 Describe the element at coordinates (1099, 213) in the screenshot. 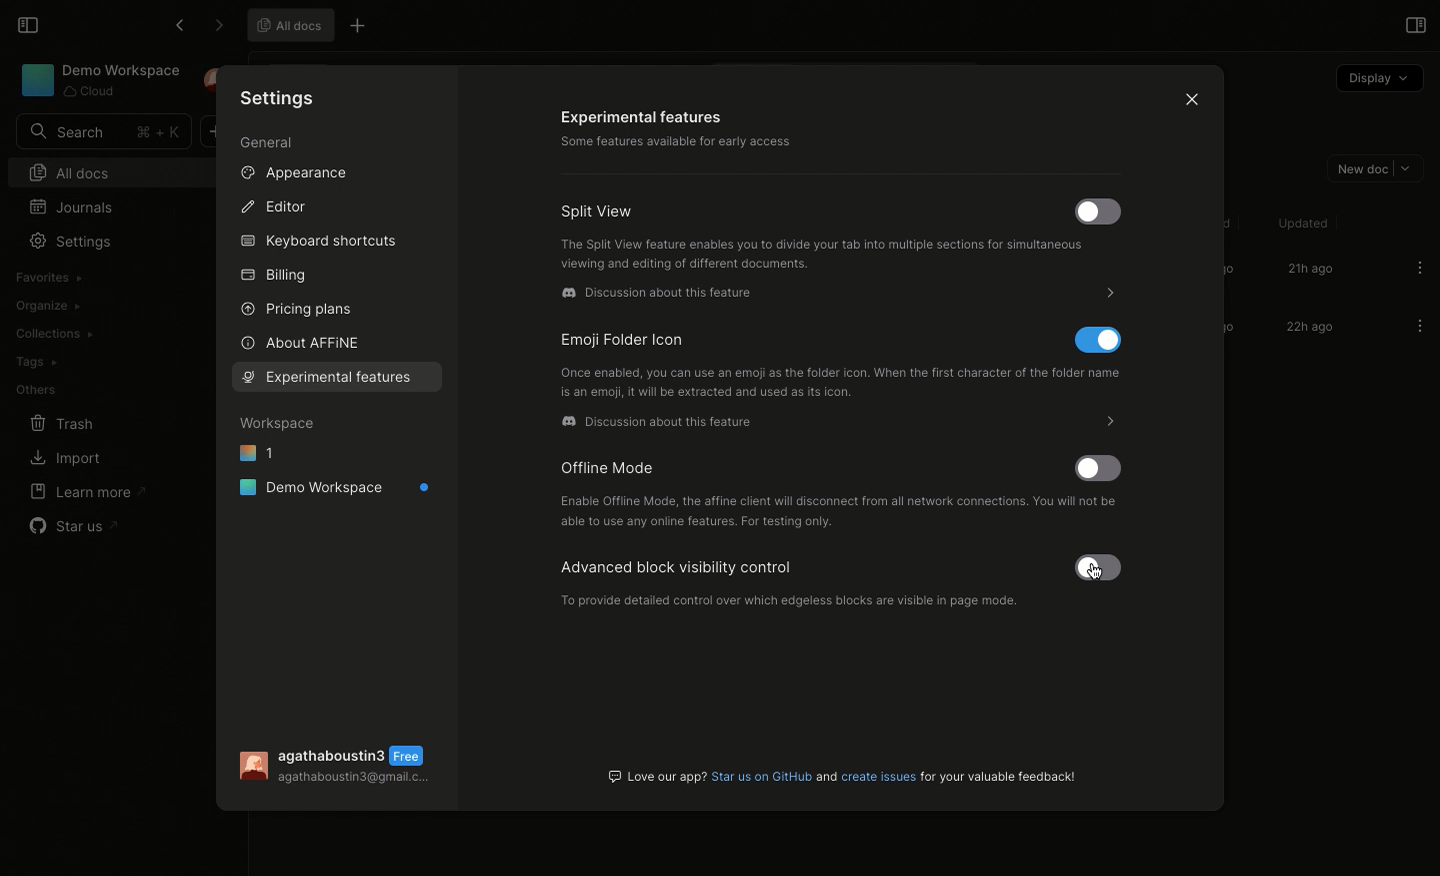

I see `Activate` at that location.